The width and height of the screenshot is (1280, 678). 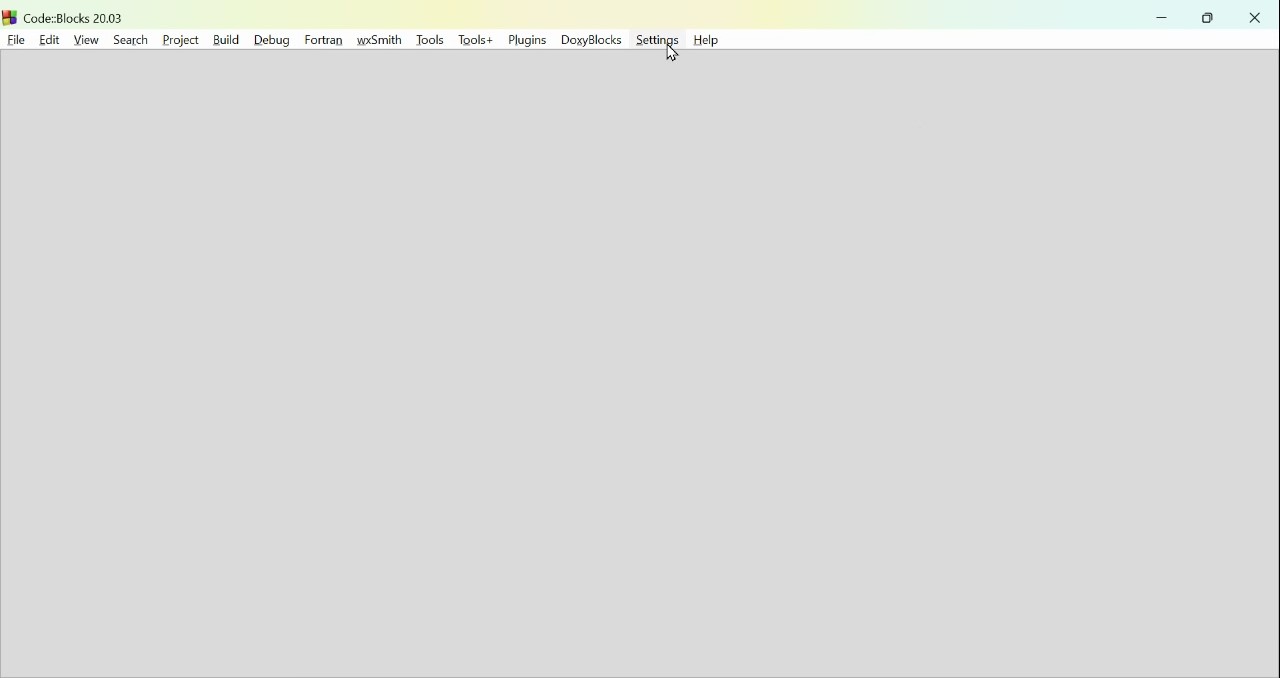 What do you see at coordinates (179, 39) in the screenshot?
I see `Project` at bounding box center [179, 39].